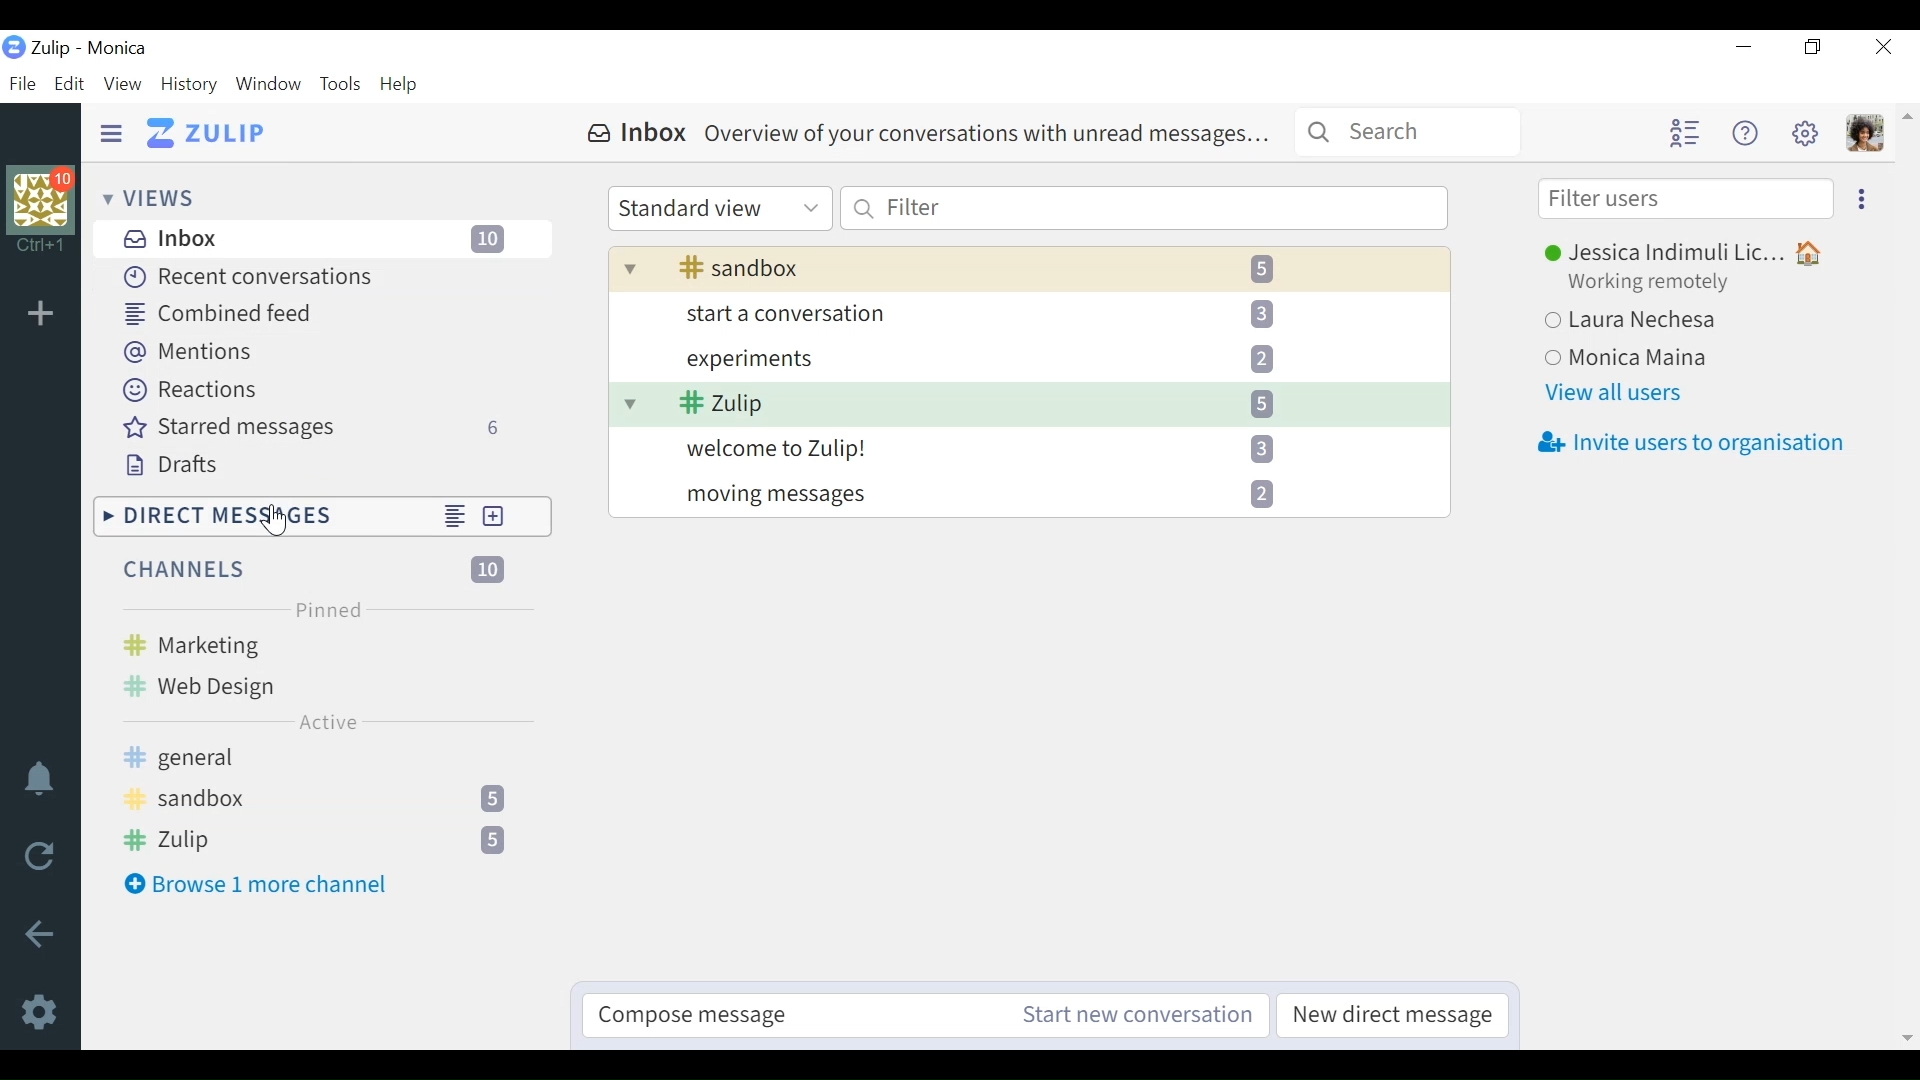  What do you see at coordinates (327, 608) in the screenshot?
I see `Pinned` at bounding box center [327, 608].